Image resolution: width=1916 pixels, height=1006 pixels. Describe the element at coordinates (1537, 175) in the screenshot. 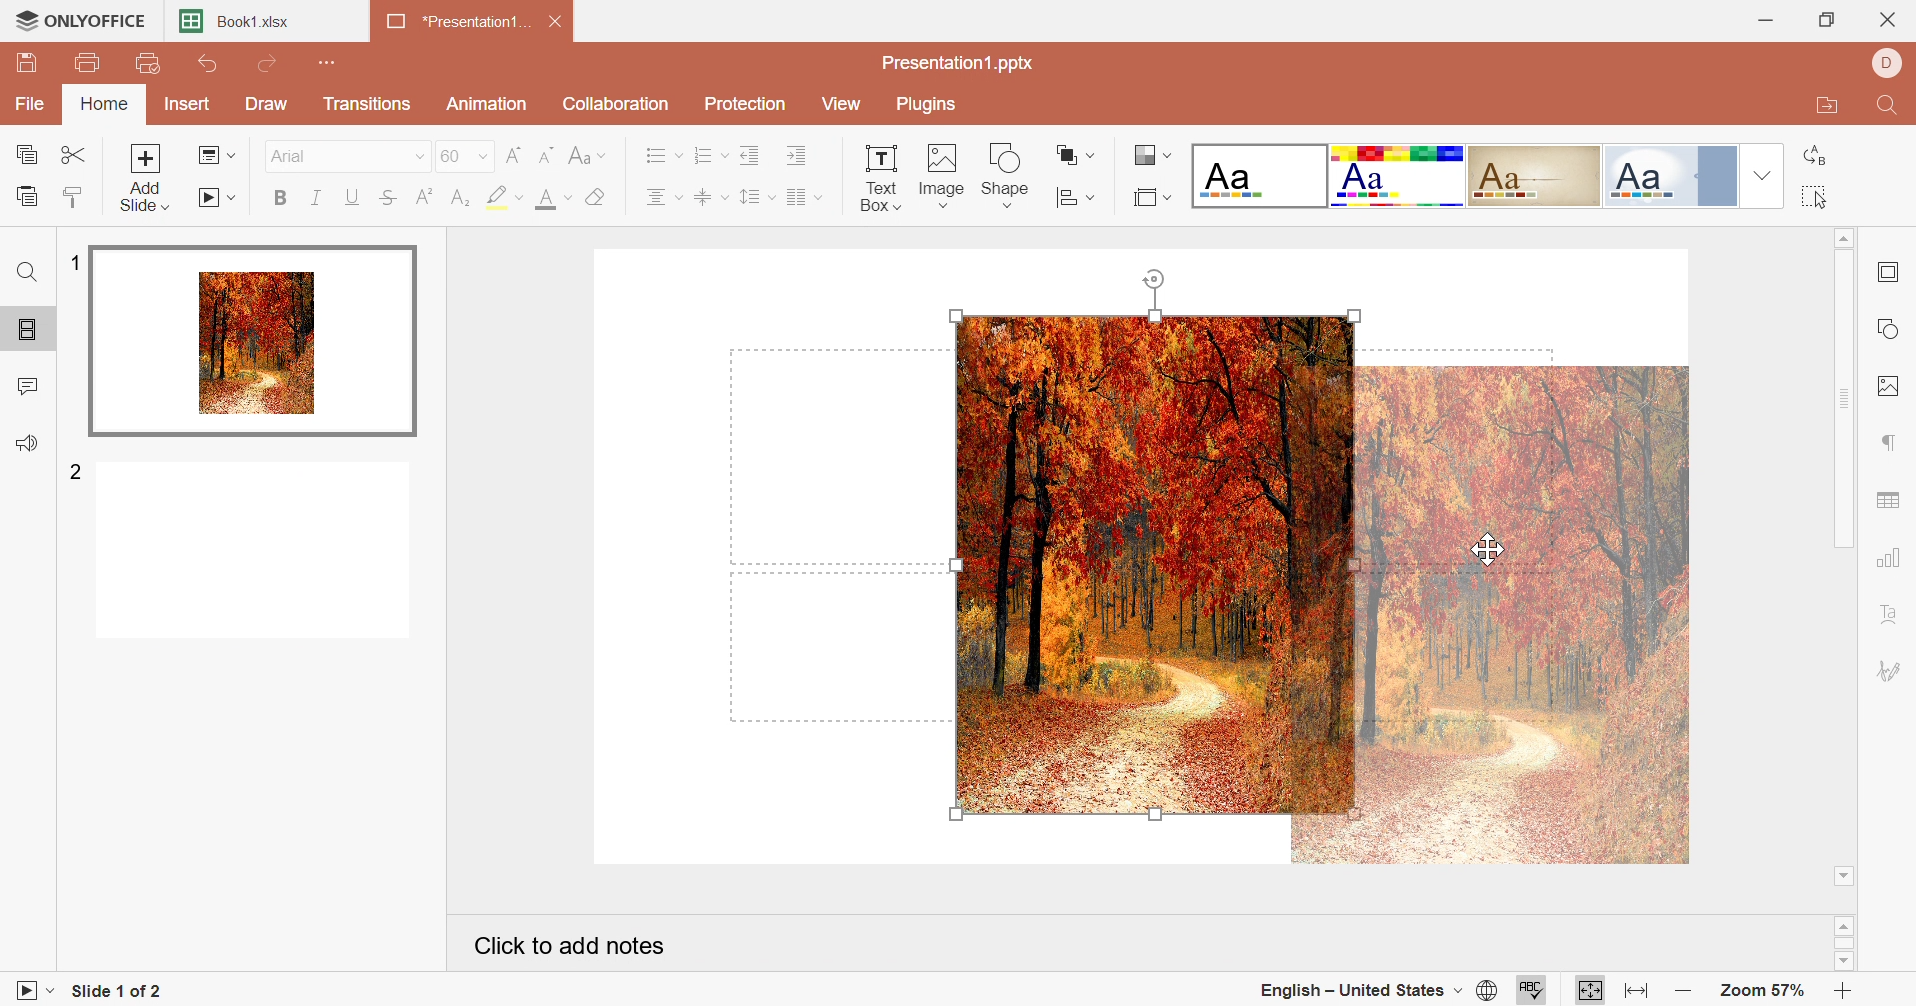

I see `Classic` at that location.